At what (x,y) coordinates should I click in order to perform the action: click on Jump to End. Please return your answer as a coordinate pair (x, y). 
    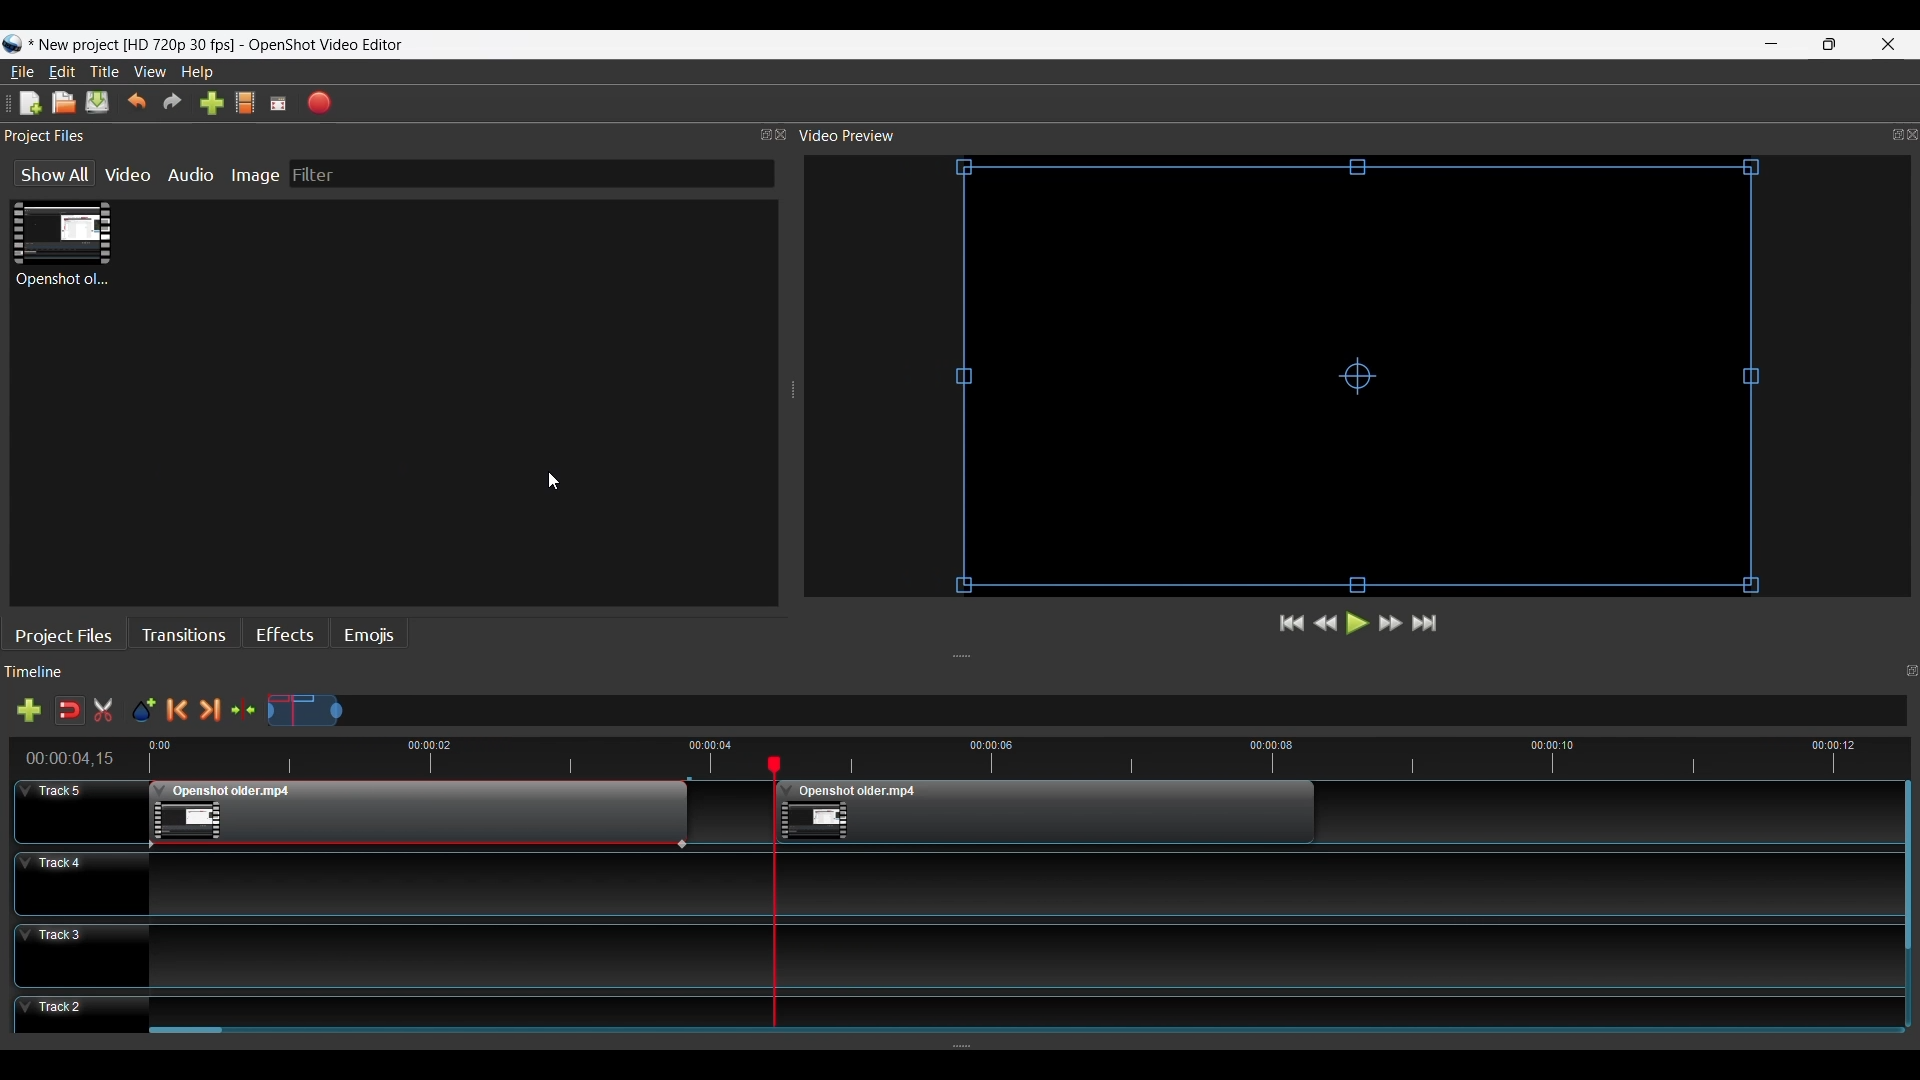
    Looking at the image, I should click on (1427, 624).